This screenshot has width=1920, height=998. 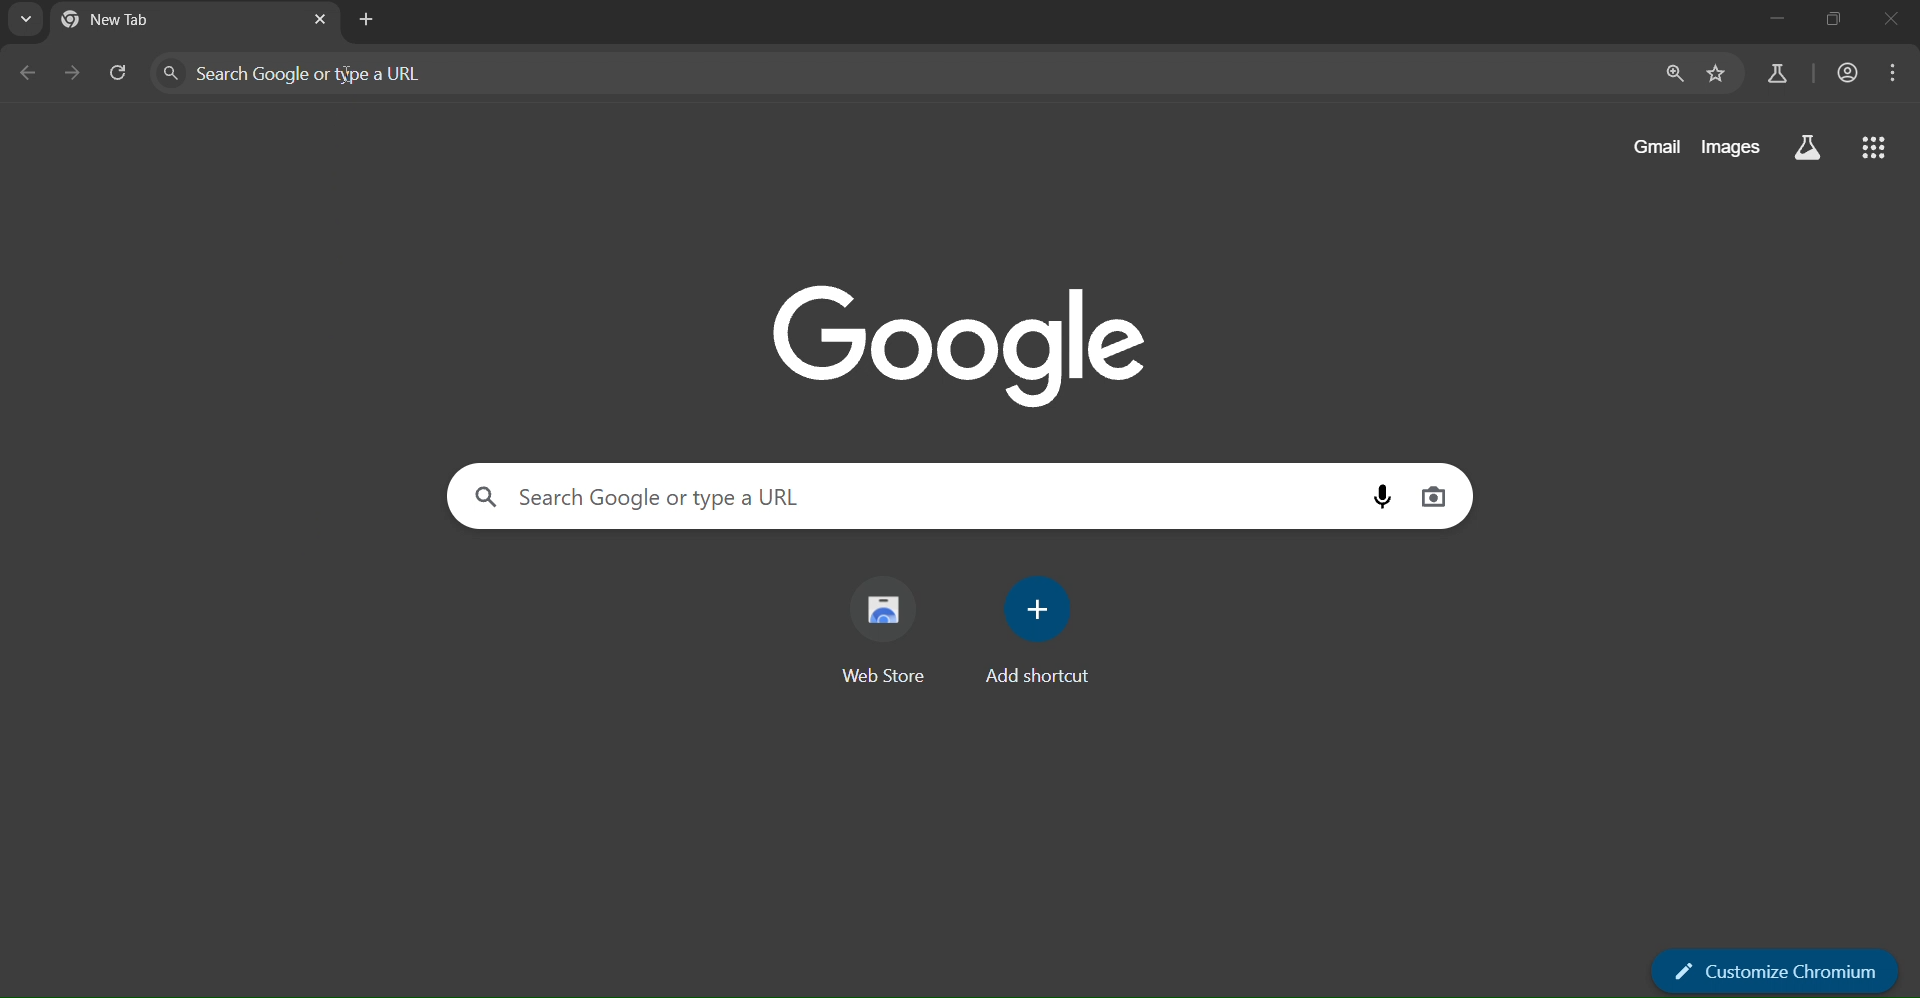 What do you see at coordinates (367, 21) in the screenshot?
I see `new tab` at bounding box center [367, 21].